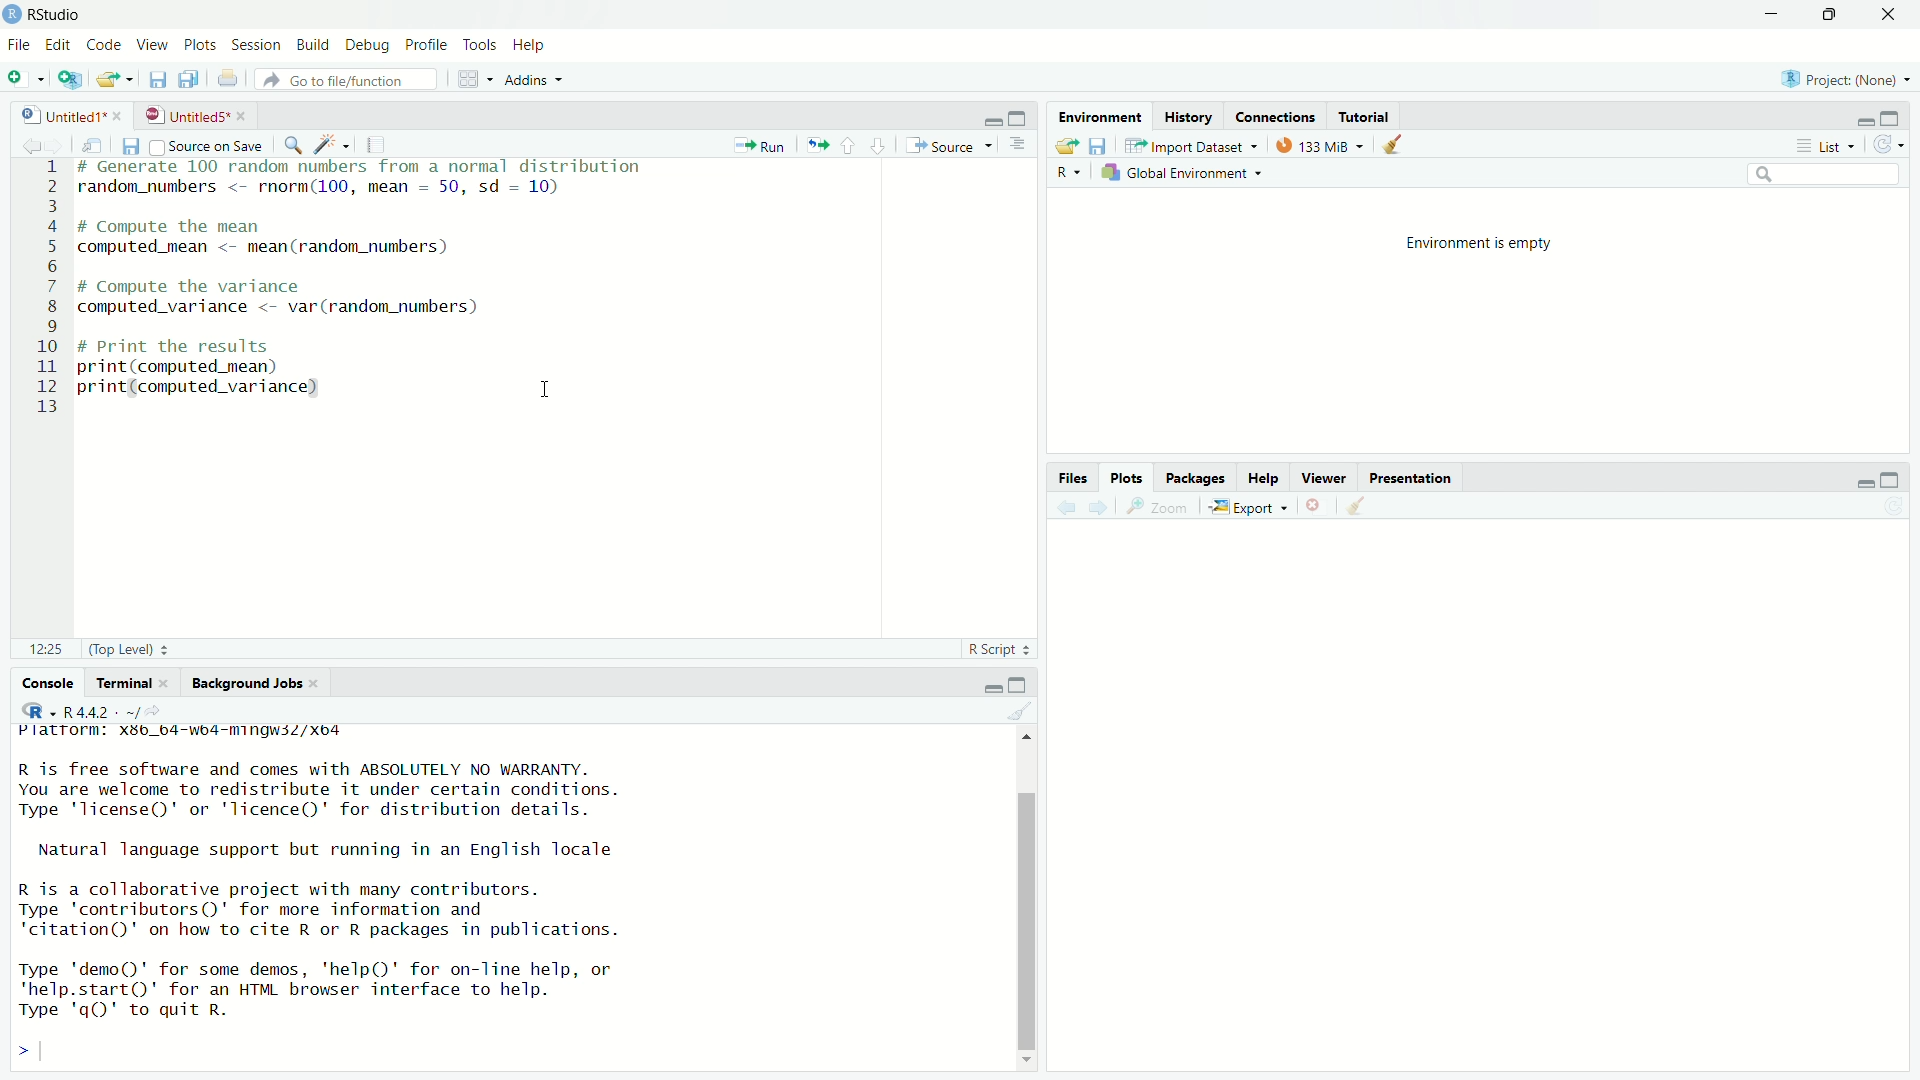  I want to click on hide document online, so click(1022, 146).